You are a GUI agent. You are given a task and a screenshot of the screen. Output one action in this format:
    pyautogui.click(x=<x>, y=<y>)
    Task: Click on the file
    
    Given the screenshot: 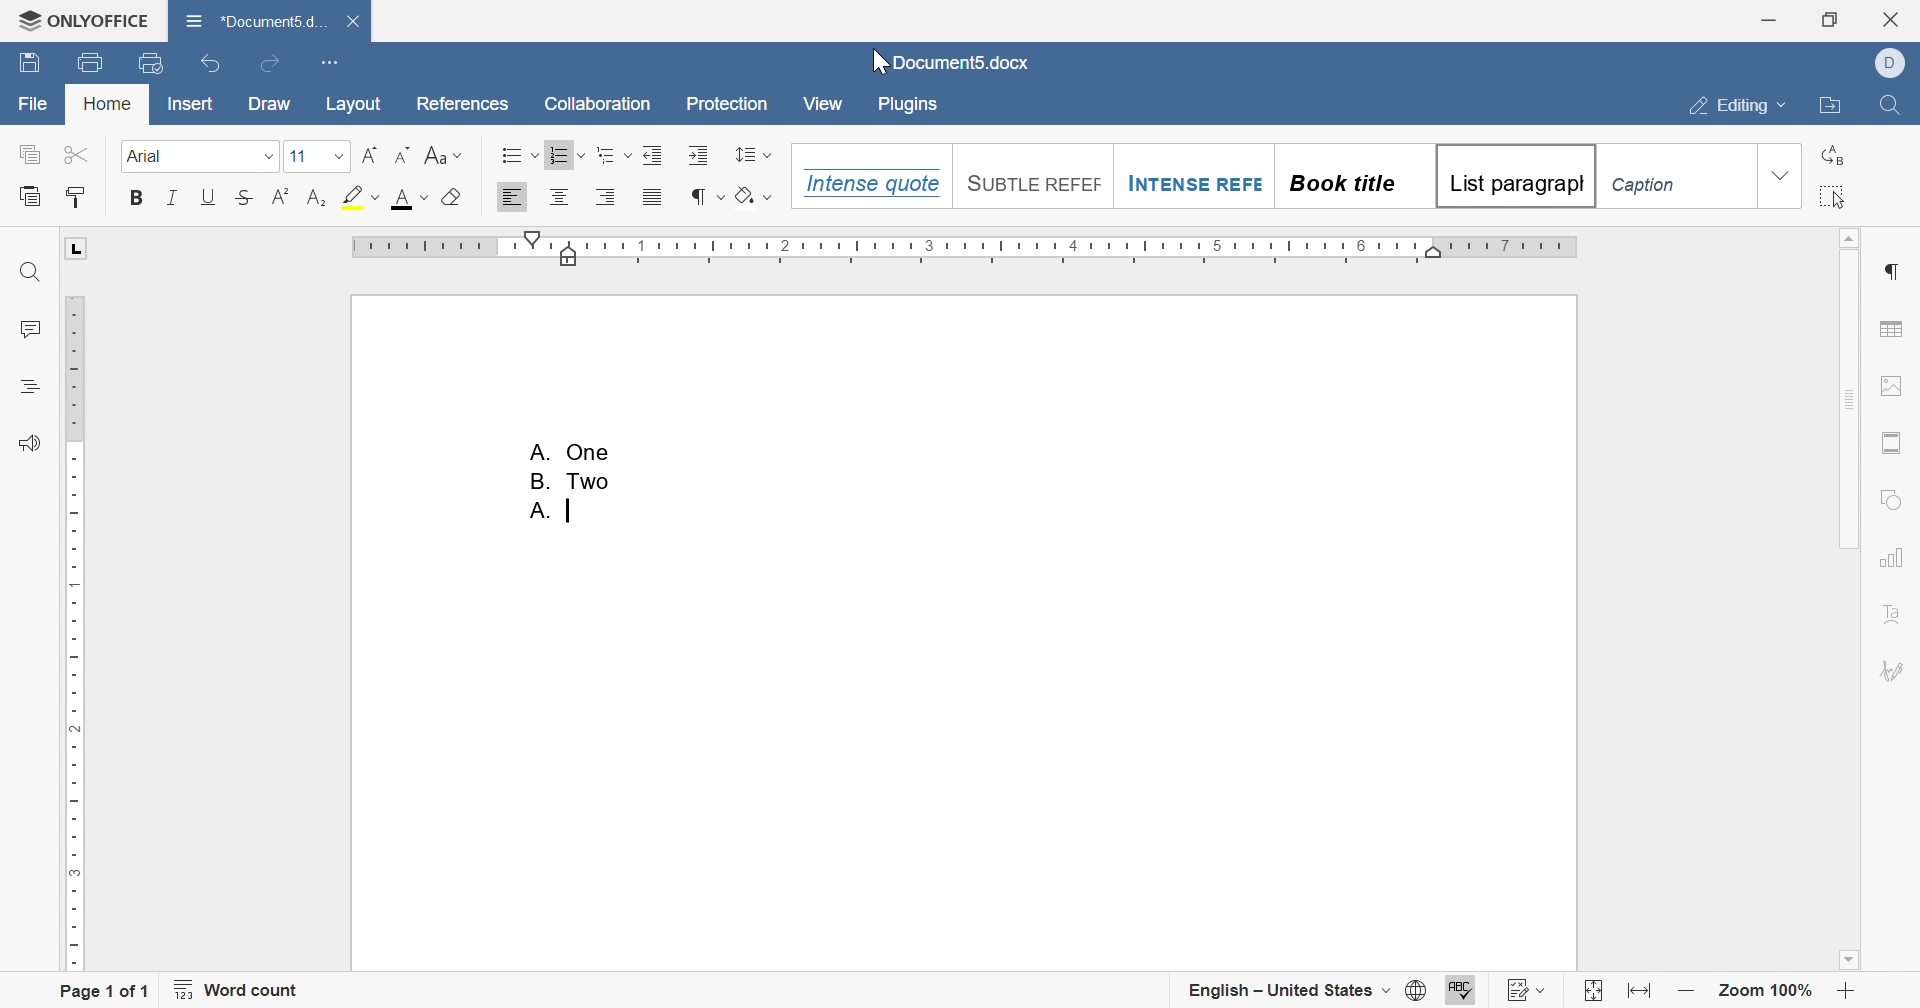 What is the action you would take?
    pyautogui.click(x=33, y=104)
    